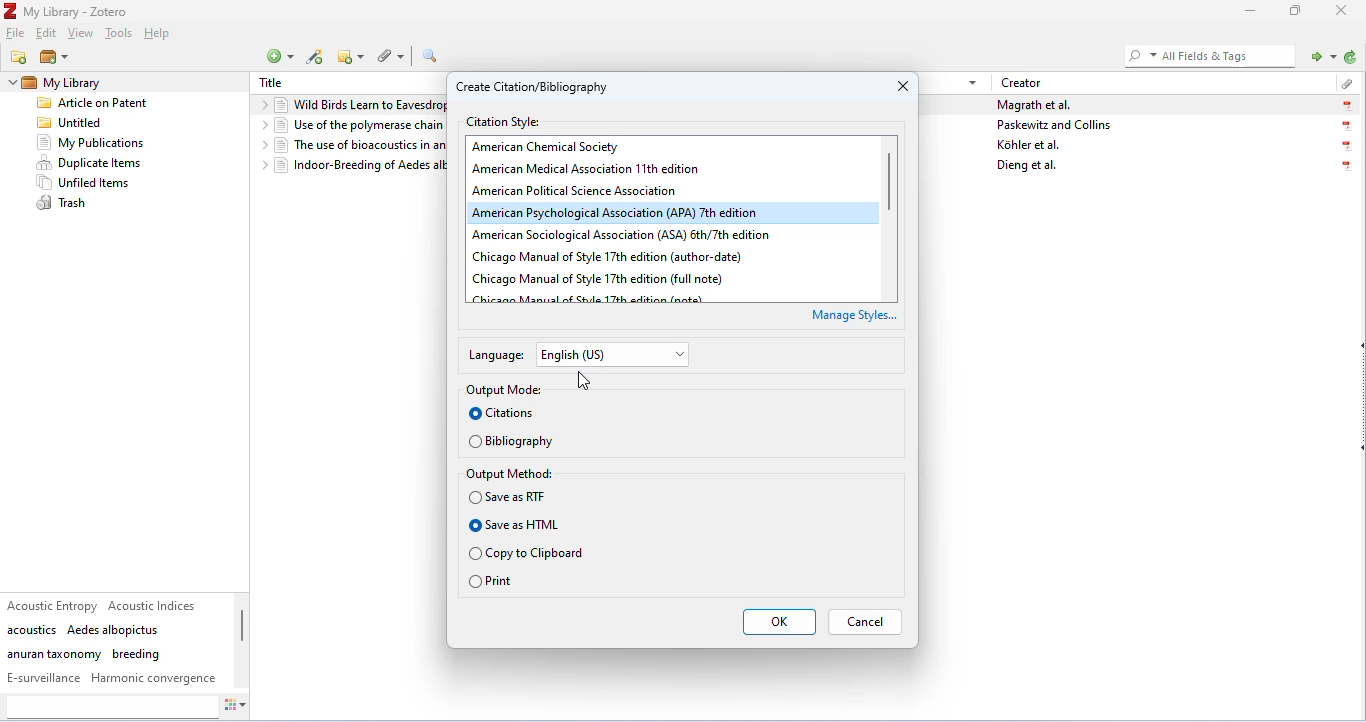 The width and height of the screenshot is (1366, 722). What do you see at coordinates (282, 56) in the screenshot?
I see `new item` at bounding box center [282, 56].